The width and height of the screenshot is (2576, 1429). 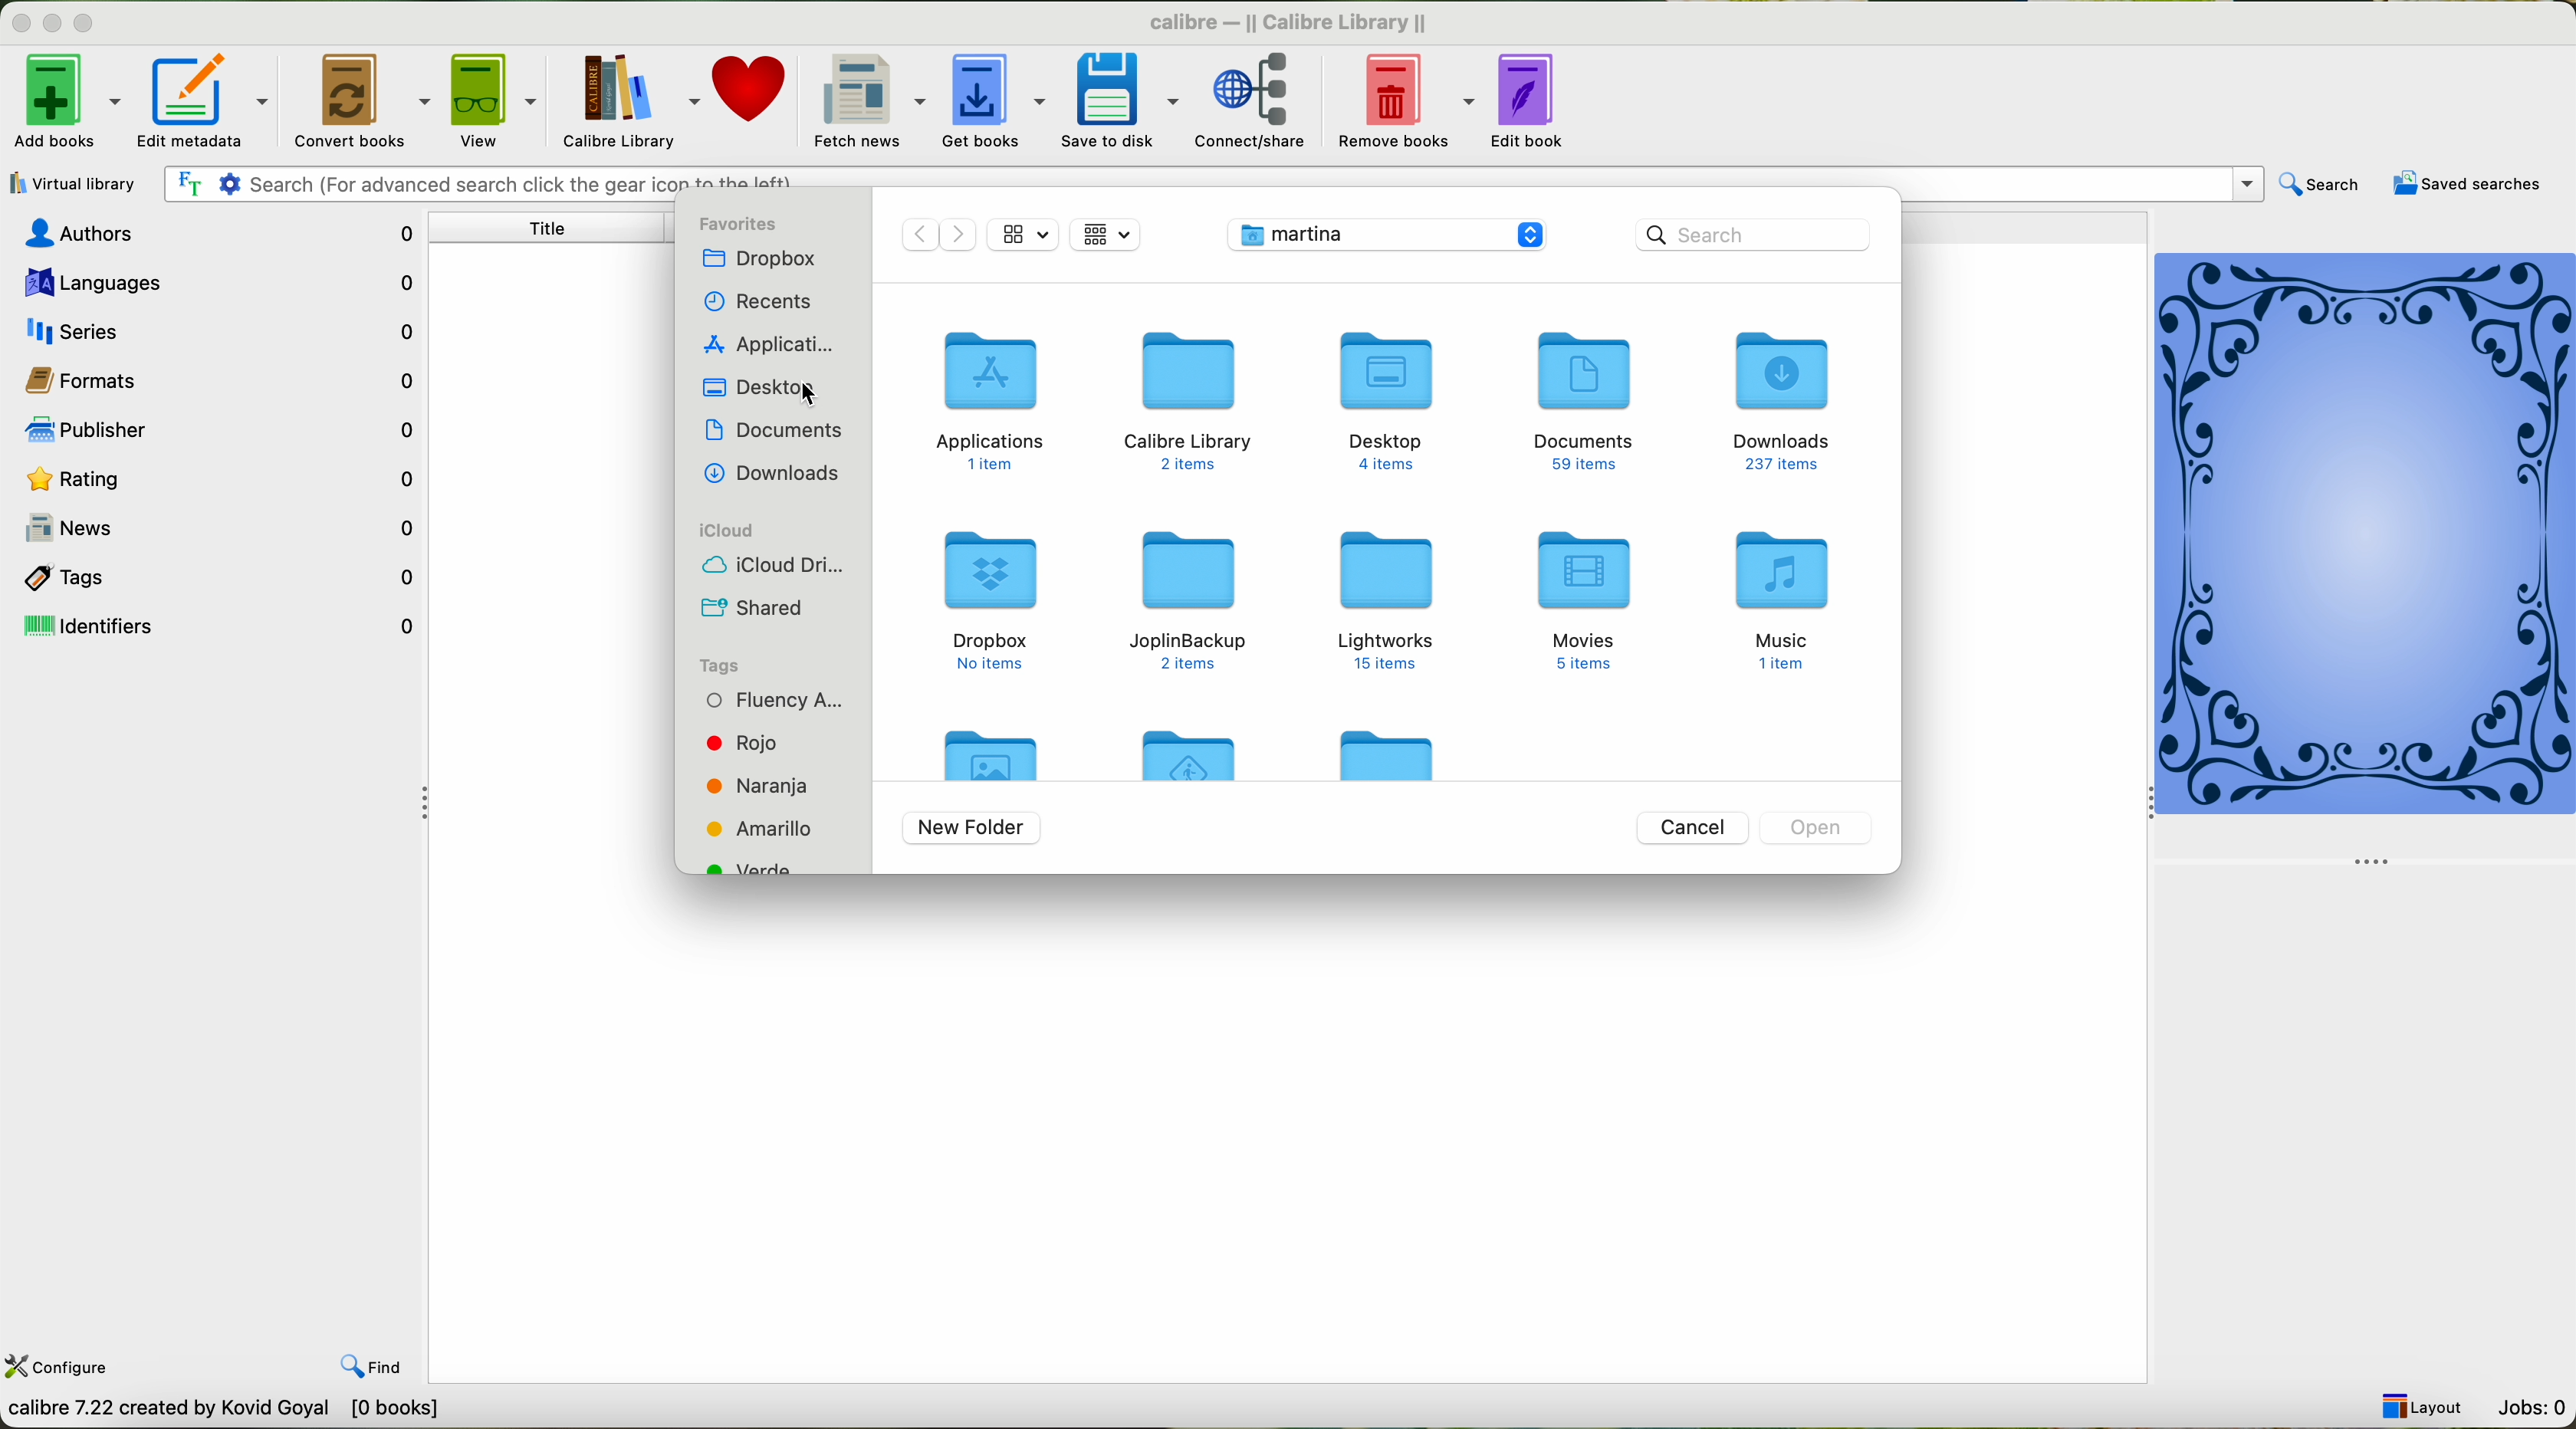 I want to click on search bar, so click(x=1212, y=185).